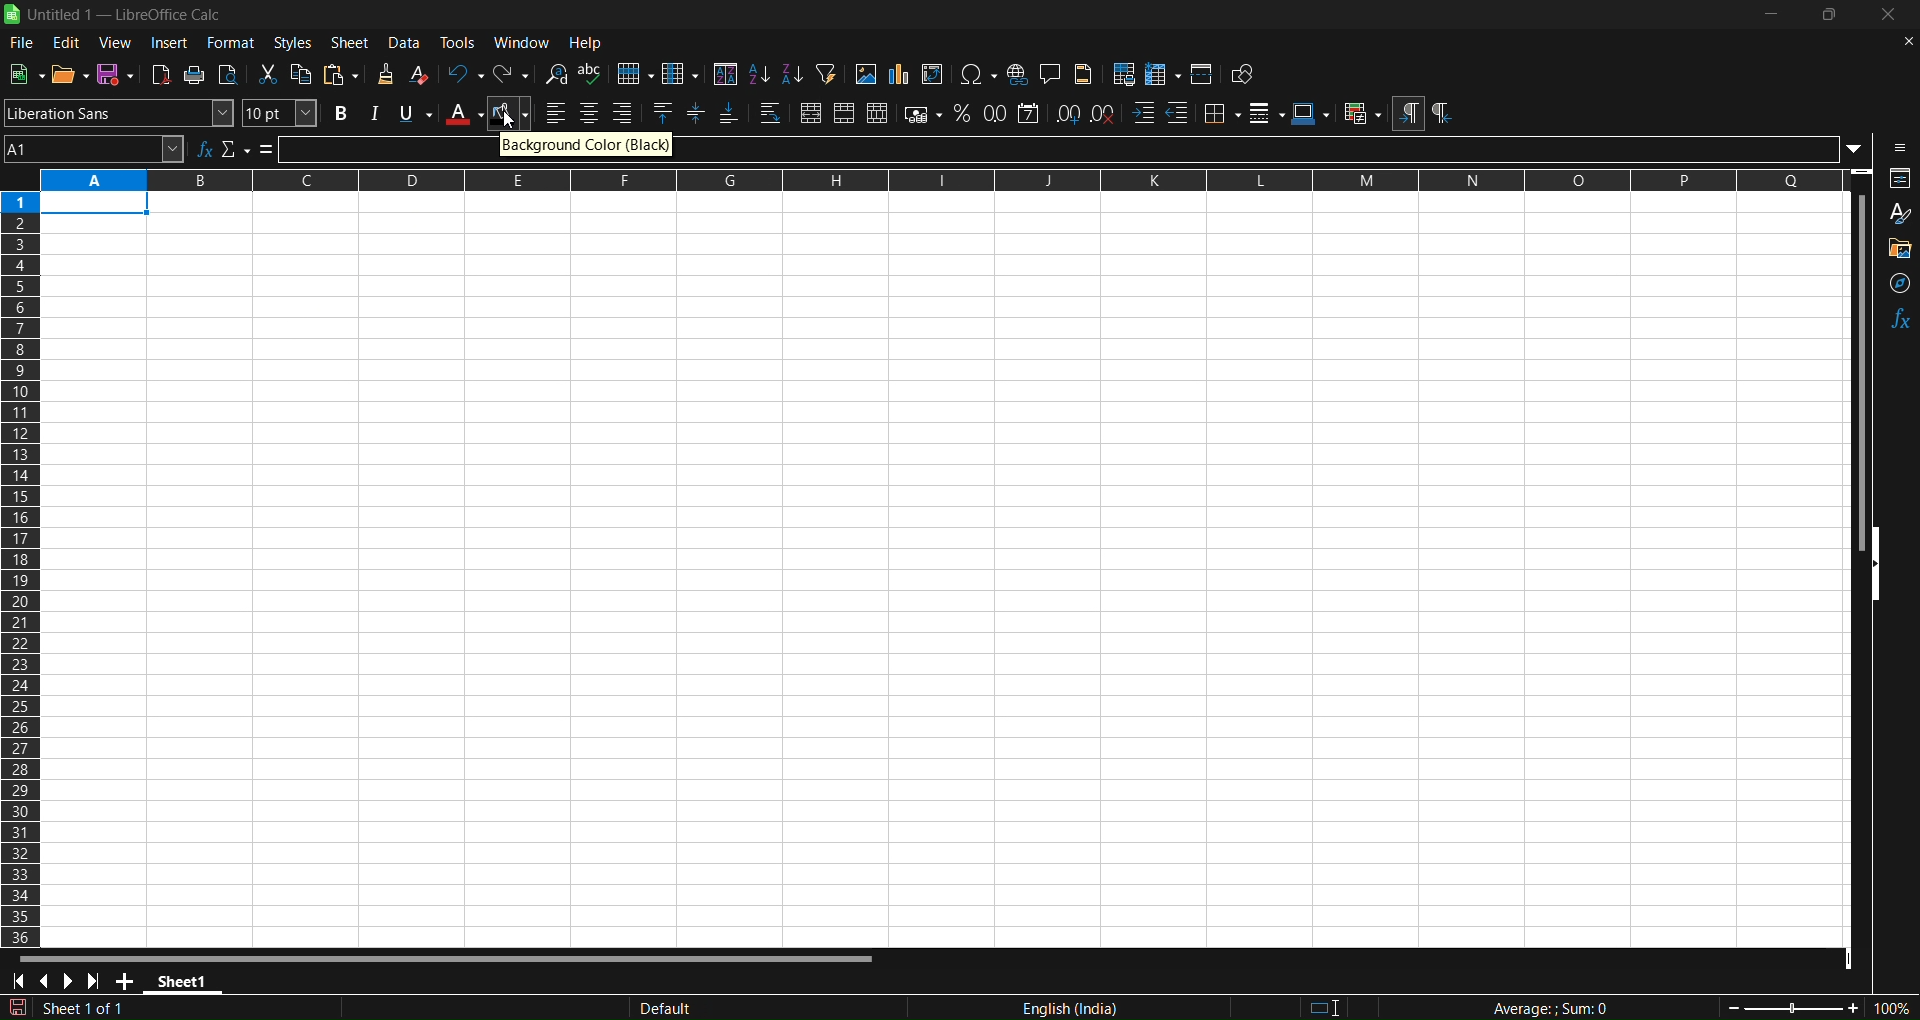 The width and height of the screenshot is (1920, 1020). Describe the element at coordinates (1410, 114) in the screenshot. I see `left to right` at that location.